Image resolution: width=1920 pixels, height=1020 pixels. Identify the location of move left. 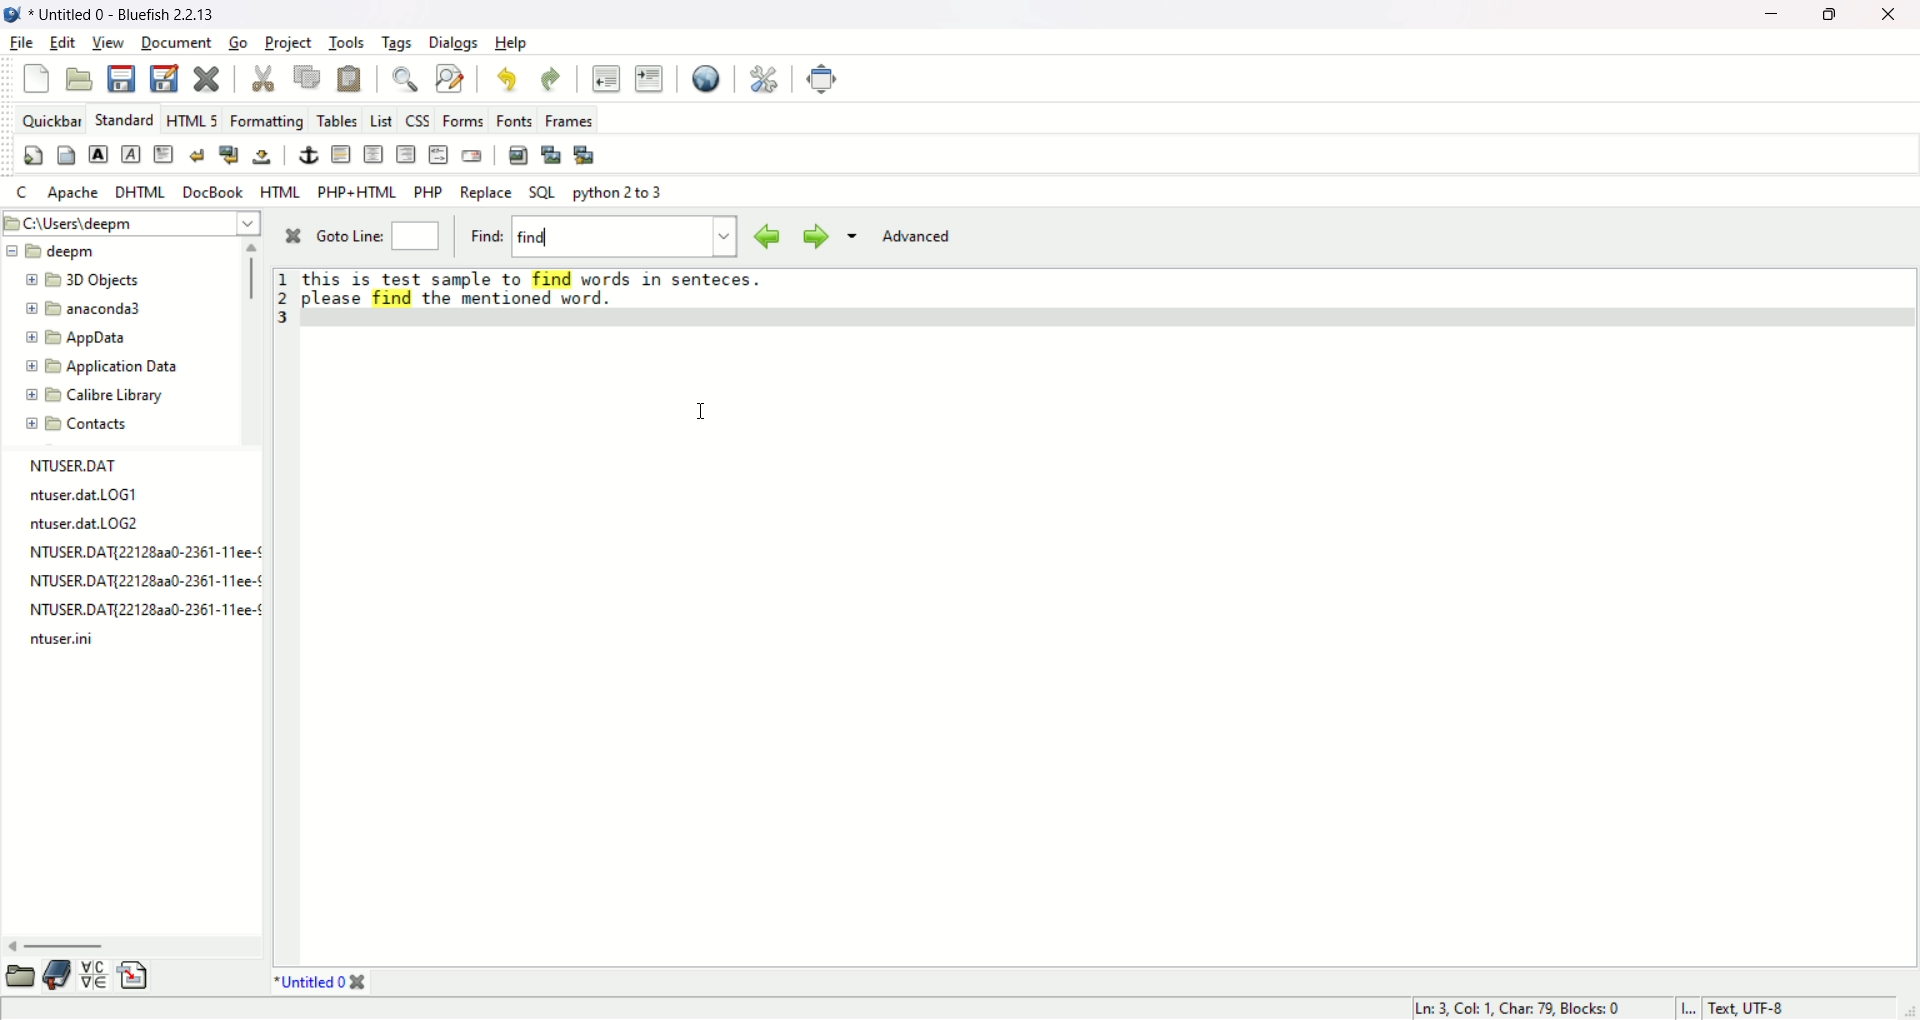
(12, 946).